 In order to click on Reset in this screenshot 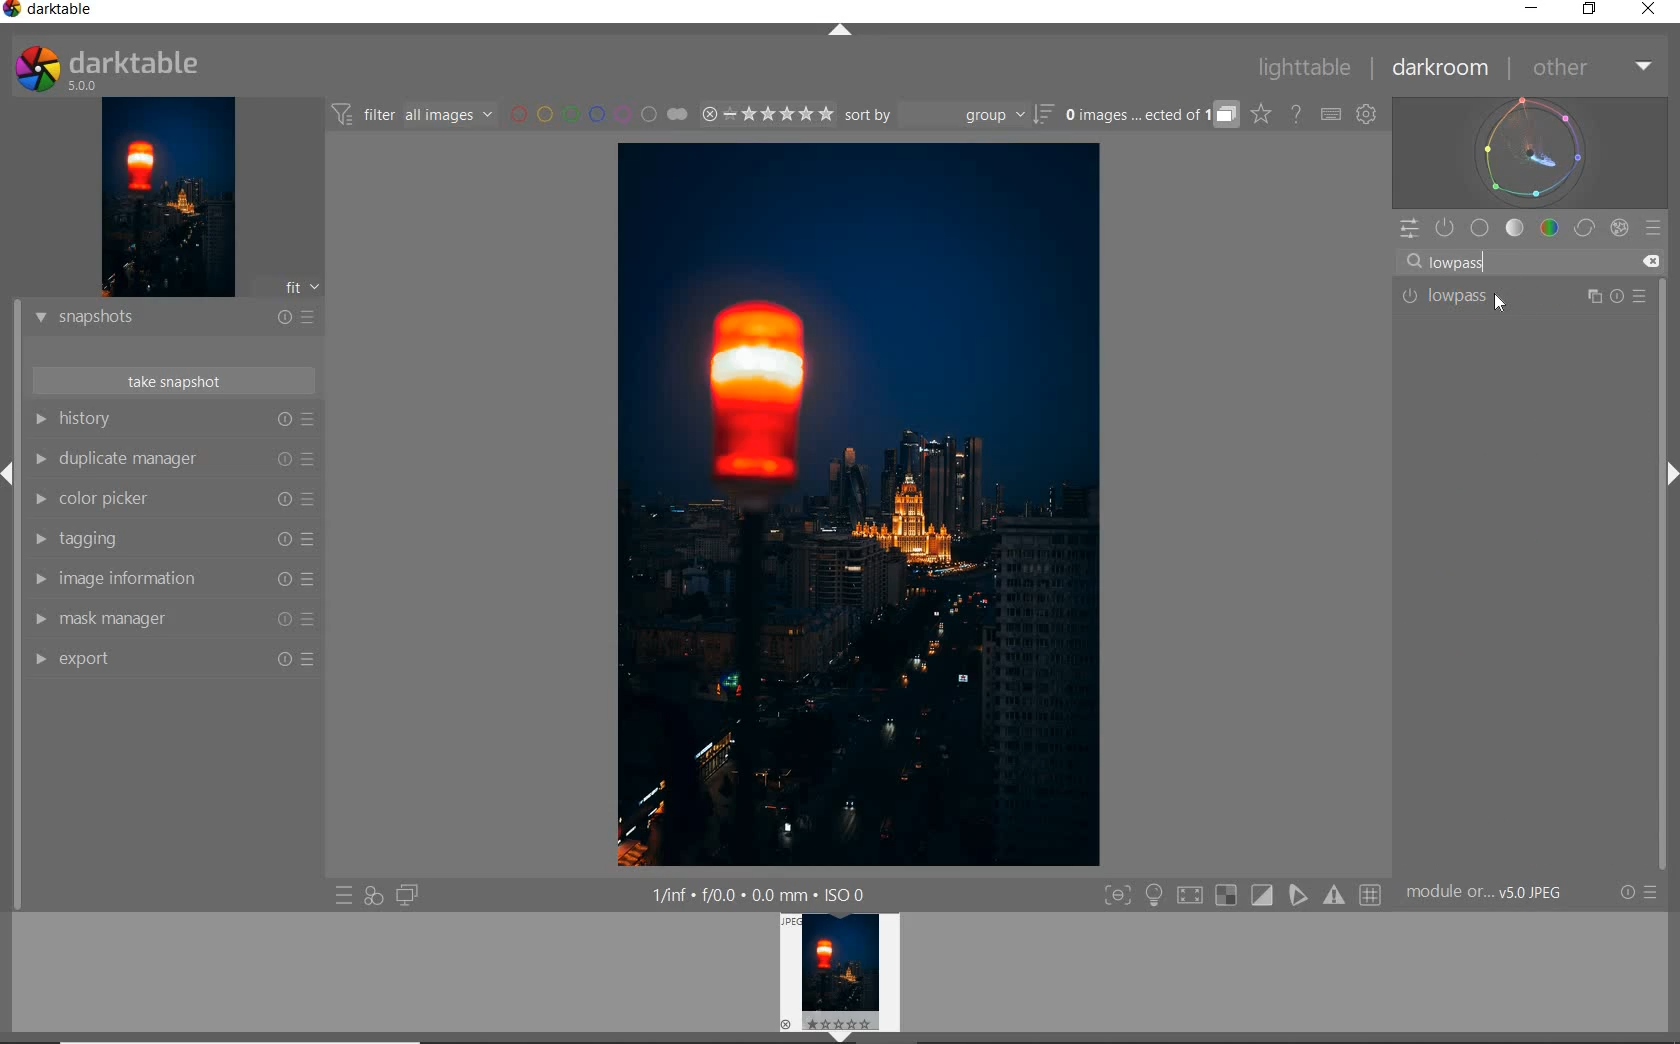, I will do `click(276, 461)`.